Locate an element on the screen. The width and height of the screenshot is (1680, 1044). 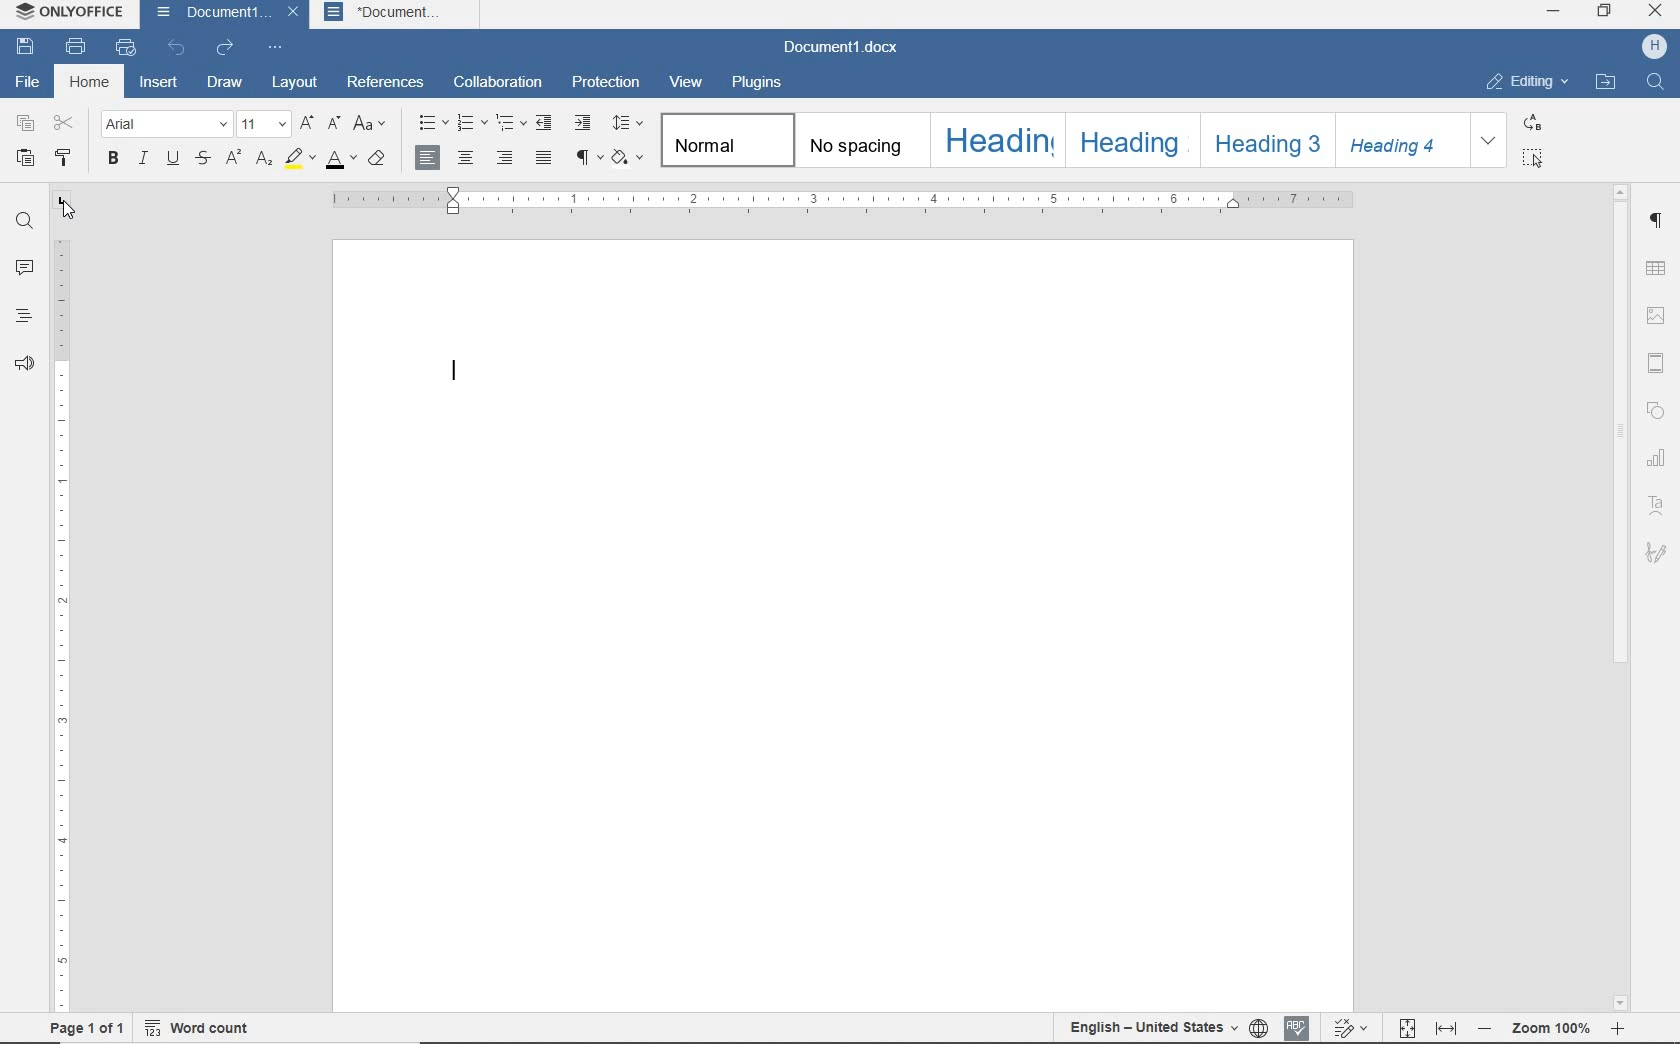
SUPERSCRIPT is located at coordinates (232, 159).